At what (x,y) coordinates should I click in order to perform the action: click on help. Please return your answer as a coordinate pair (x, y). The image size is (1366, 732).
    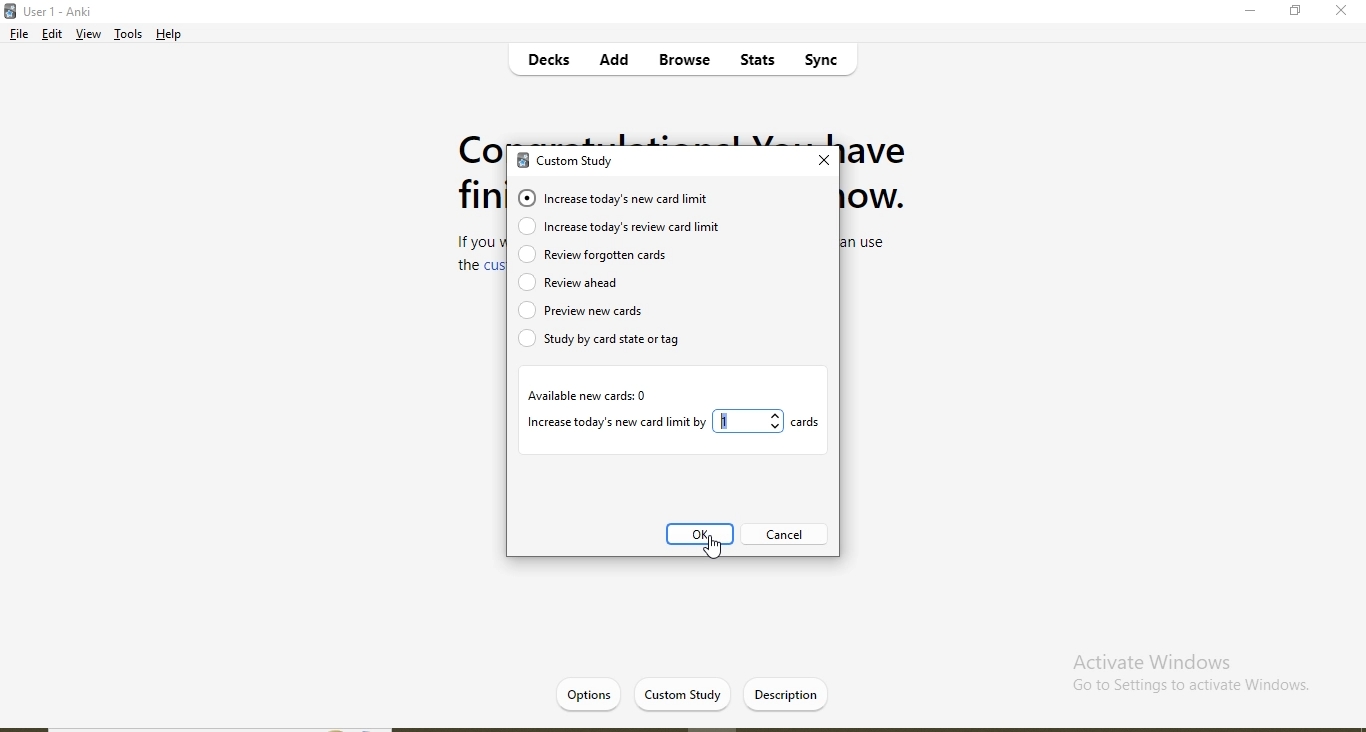
    Looking at the image, I should click on (171, 34).